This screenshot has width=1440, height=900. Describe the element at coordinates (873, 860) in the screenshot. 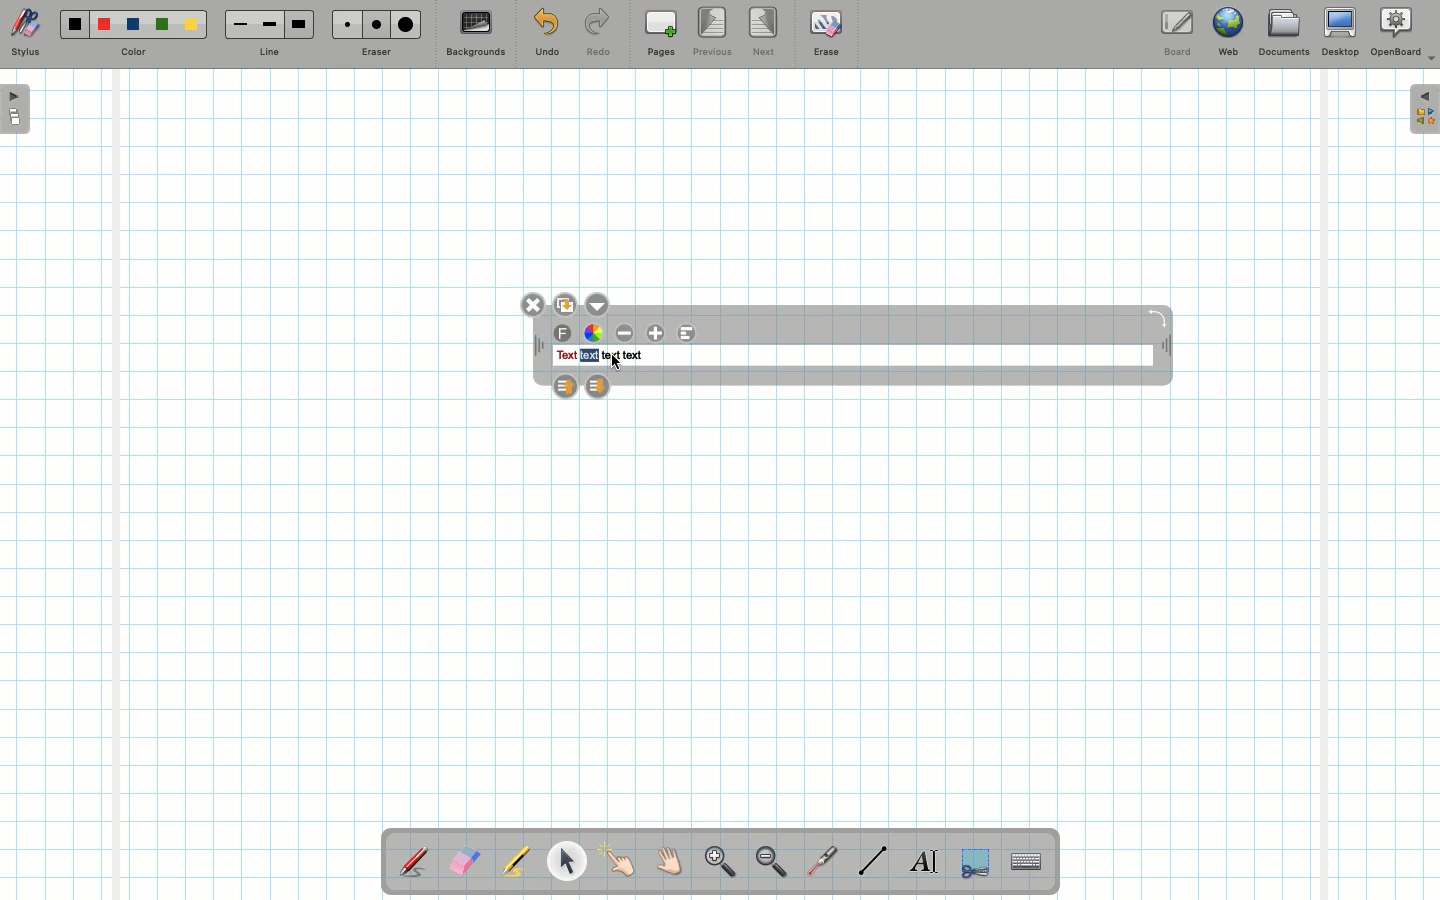

I see `Line` at that location.